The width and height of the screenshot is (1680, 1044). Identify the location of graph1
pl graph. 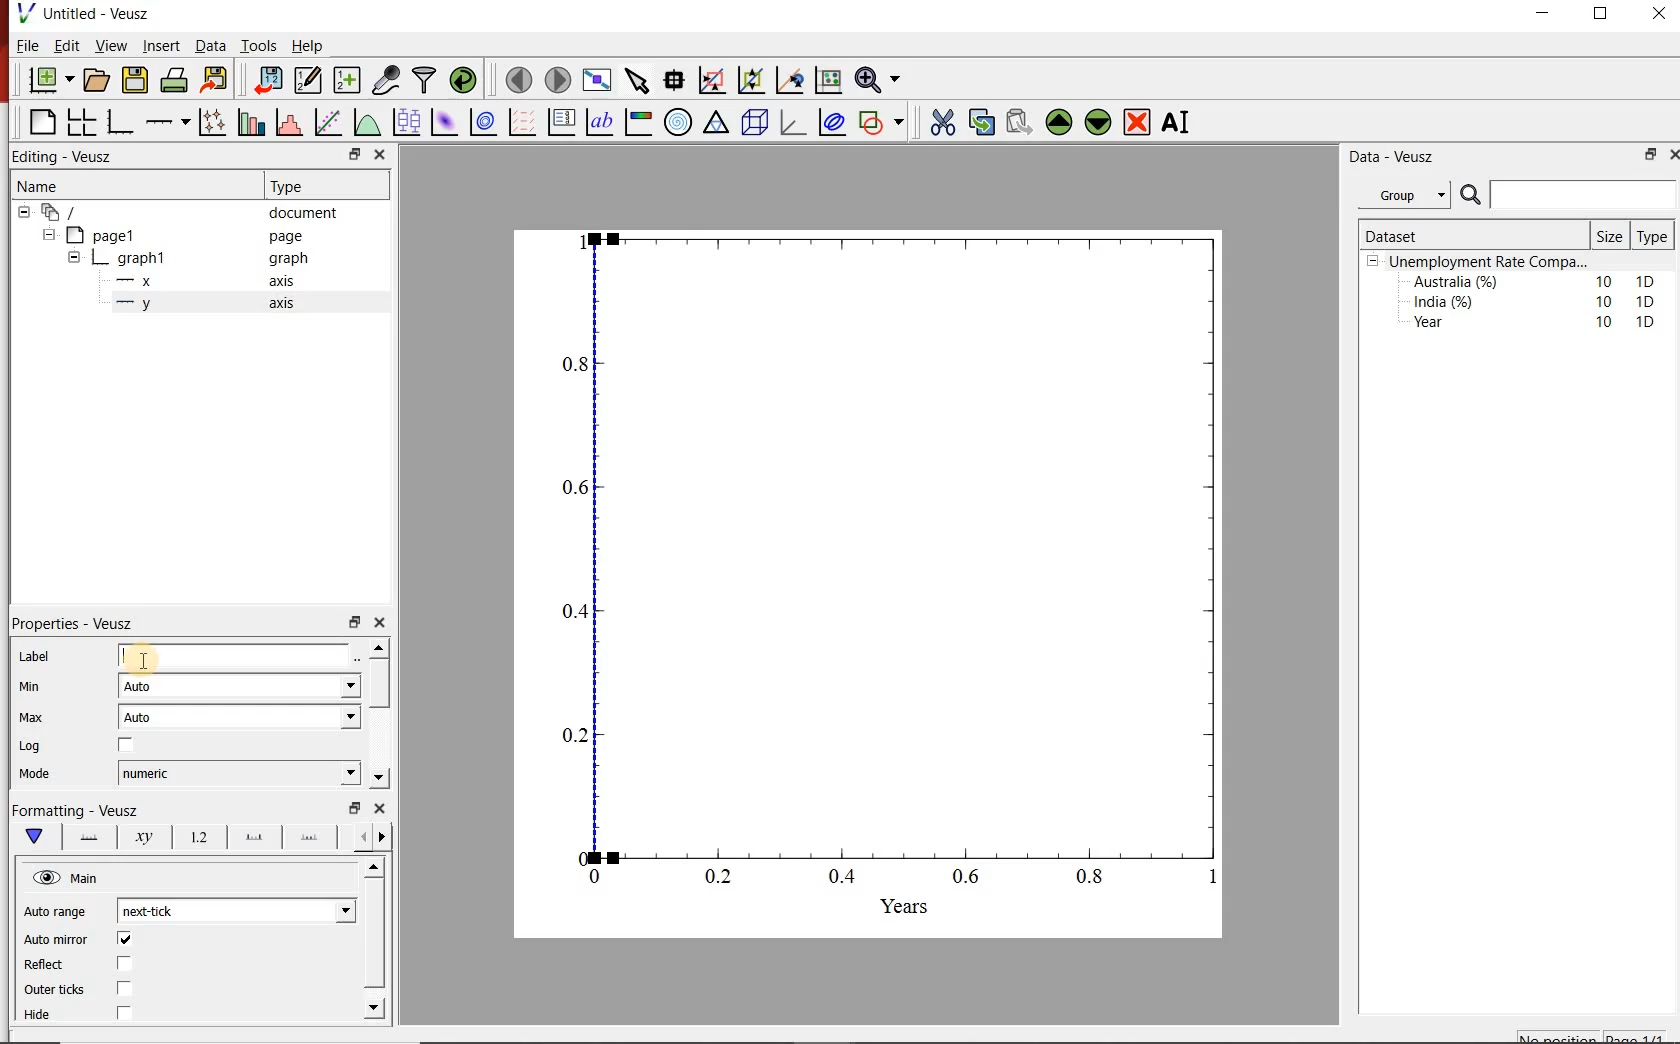
(207, 259).